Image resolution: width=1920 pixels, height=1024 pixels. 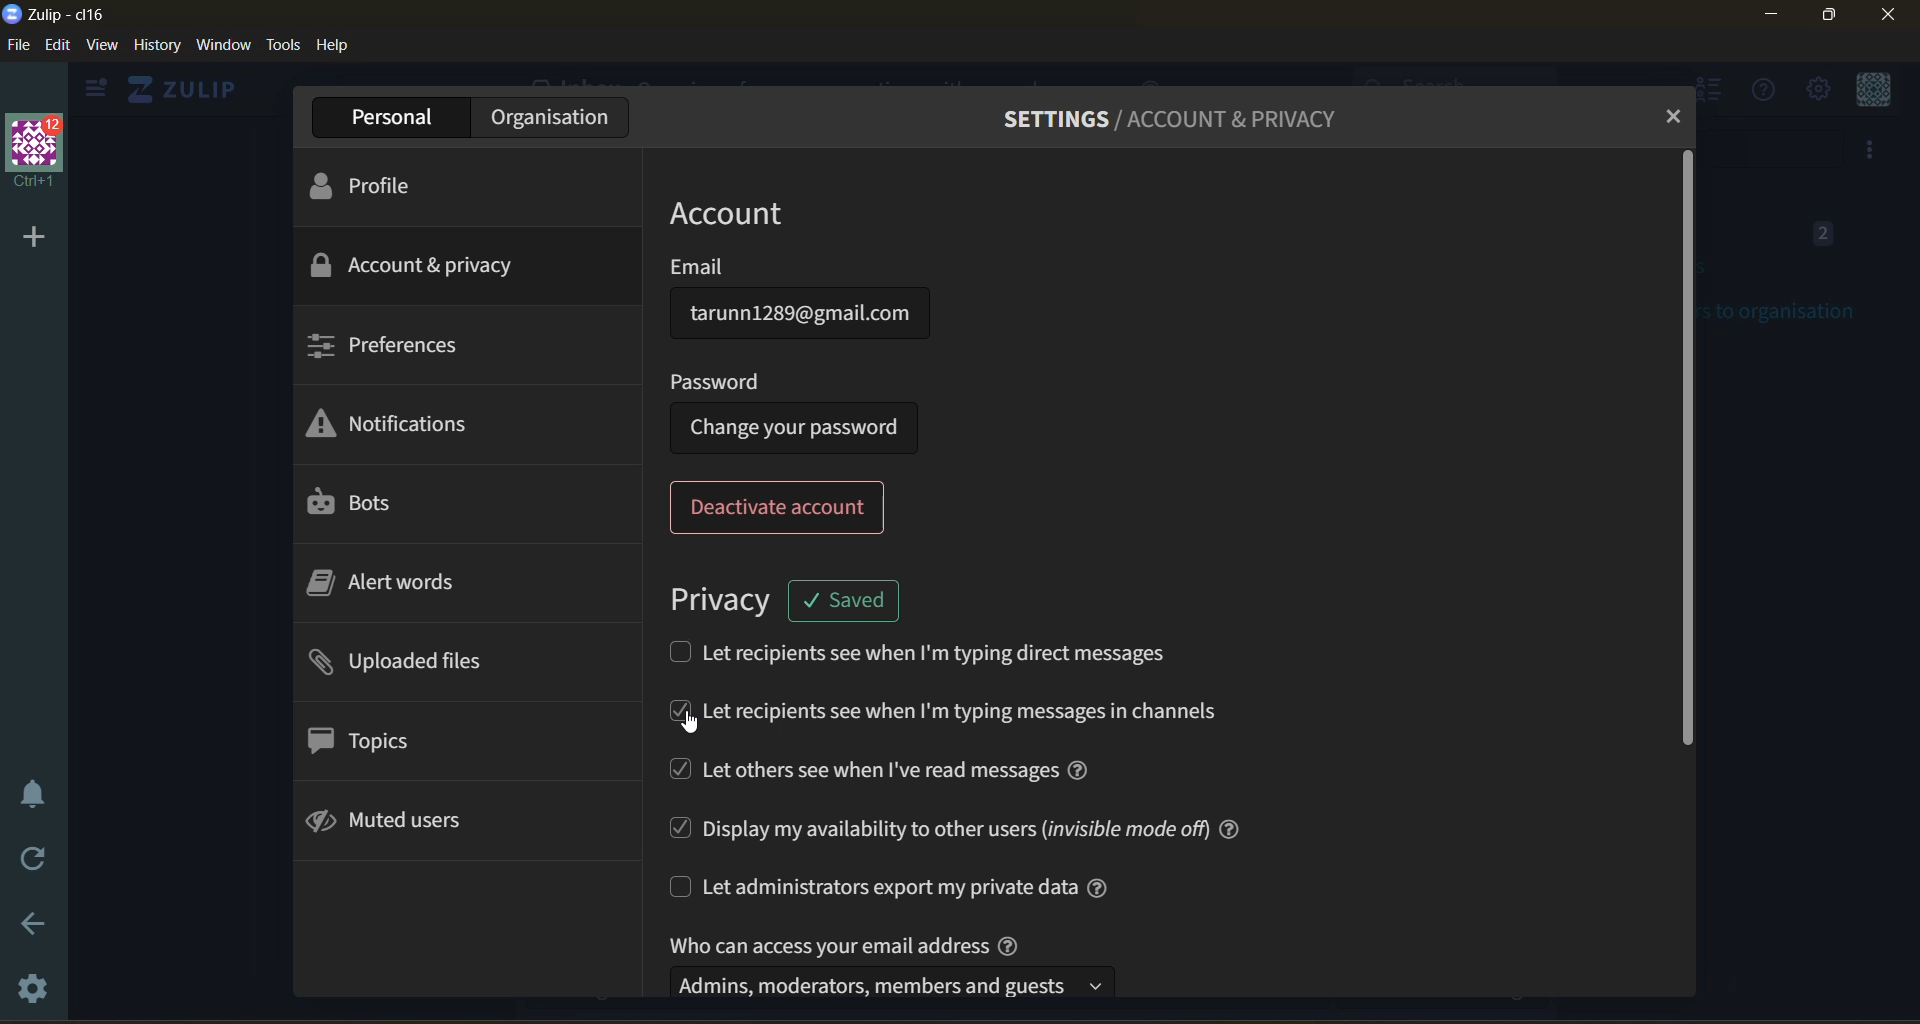 I want to click on bots, so click(x=359, y=504).